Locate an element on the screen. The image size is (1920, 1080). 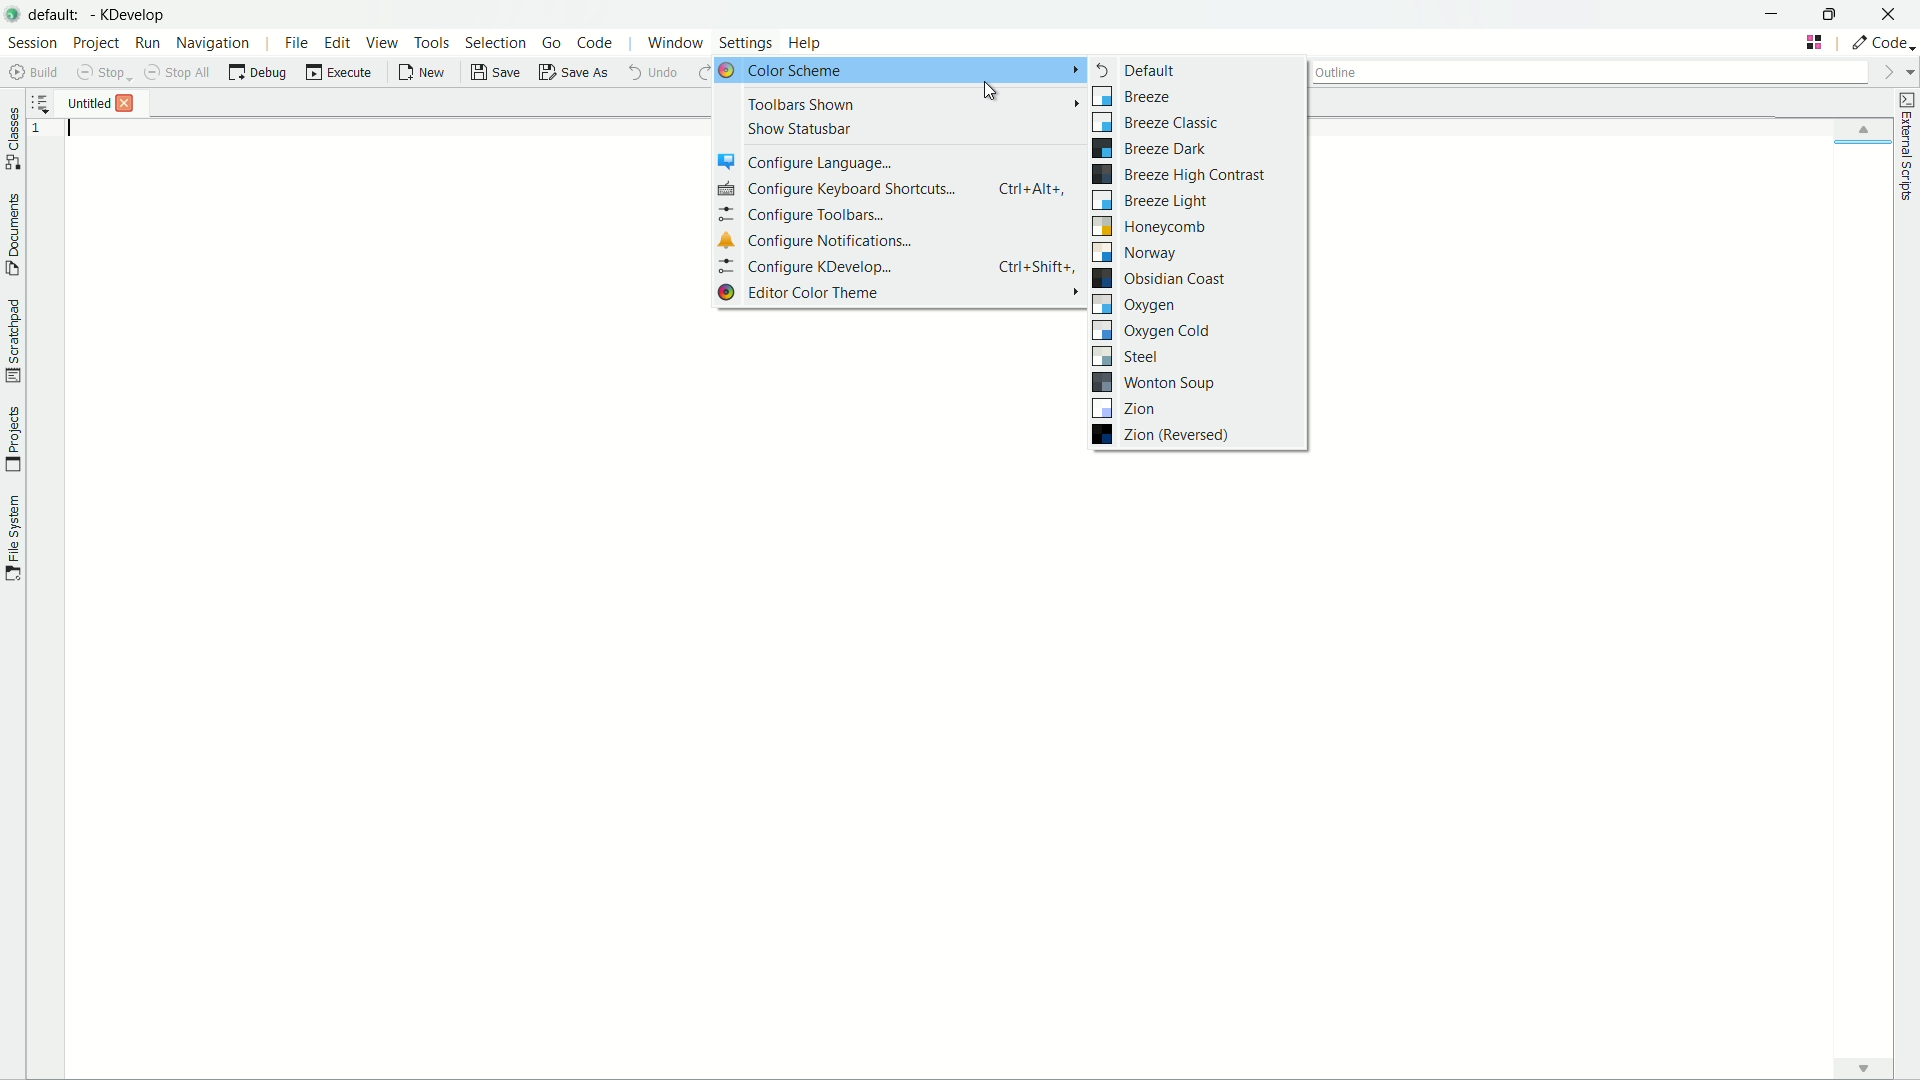
norway is located at coordinates (1136, 253).